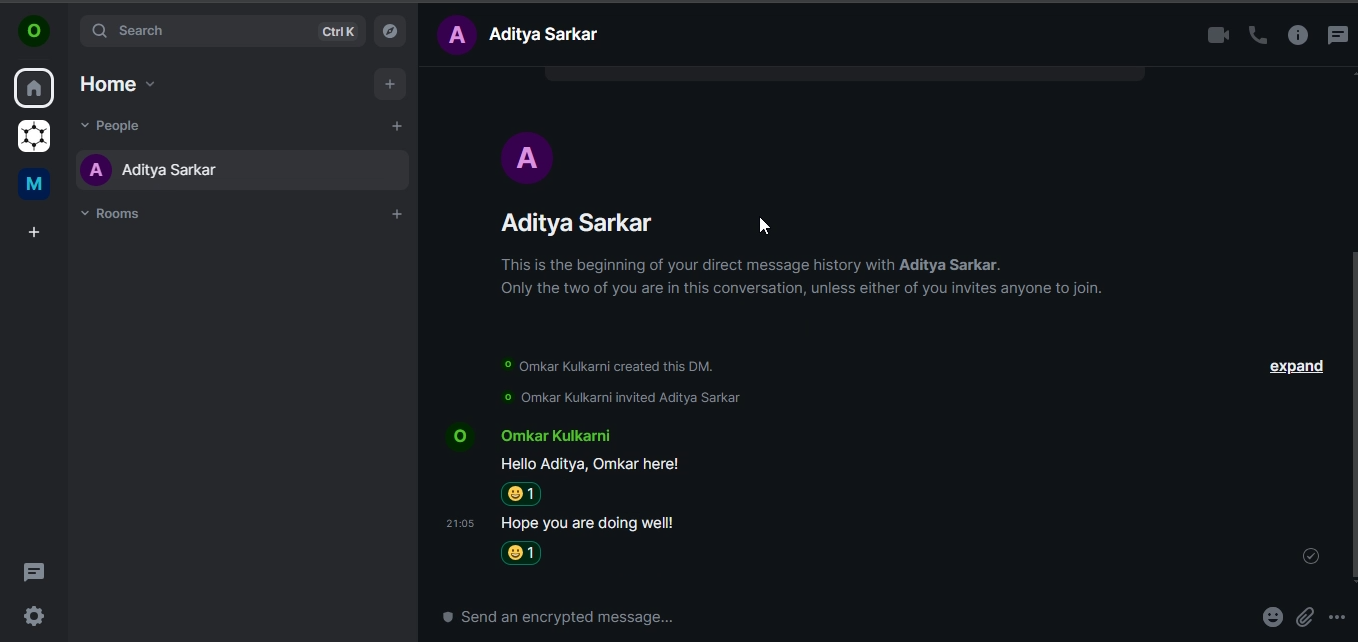 This screenshot has height=642, width=1358. What do you see at coordinates (114, 214) in the screenshot?
I see `rooms` at bounding box center [114, 214].